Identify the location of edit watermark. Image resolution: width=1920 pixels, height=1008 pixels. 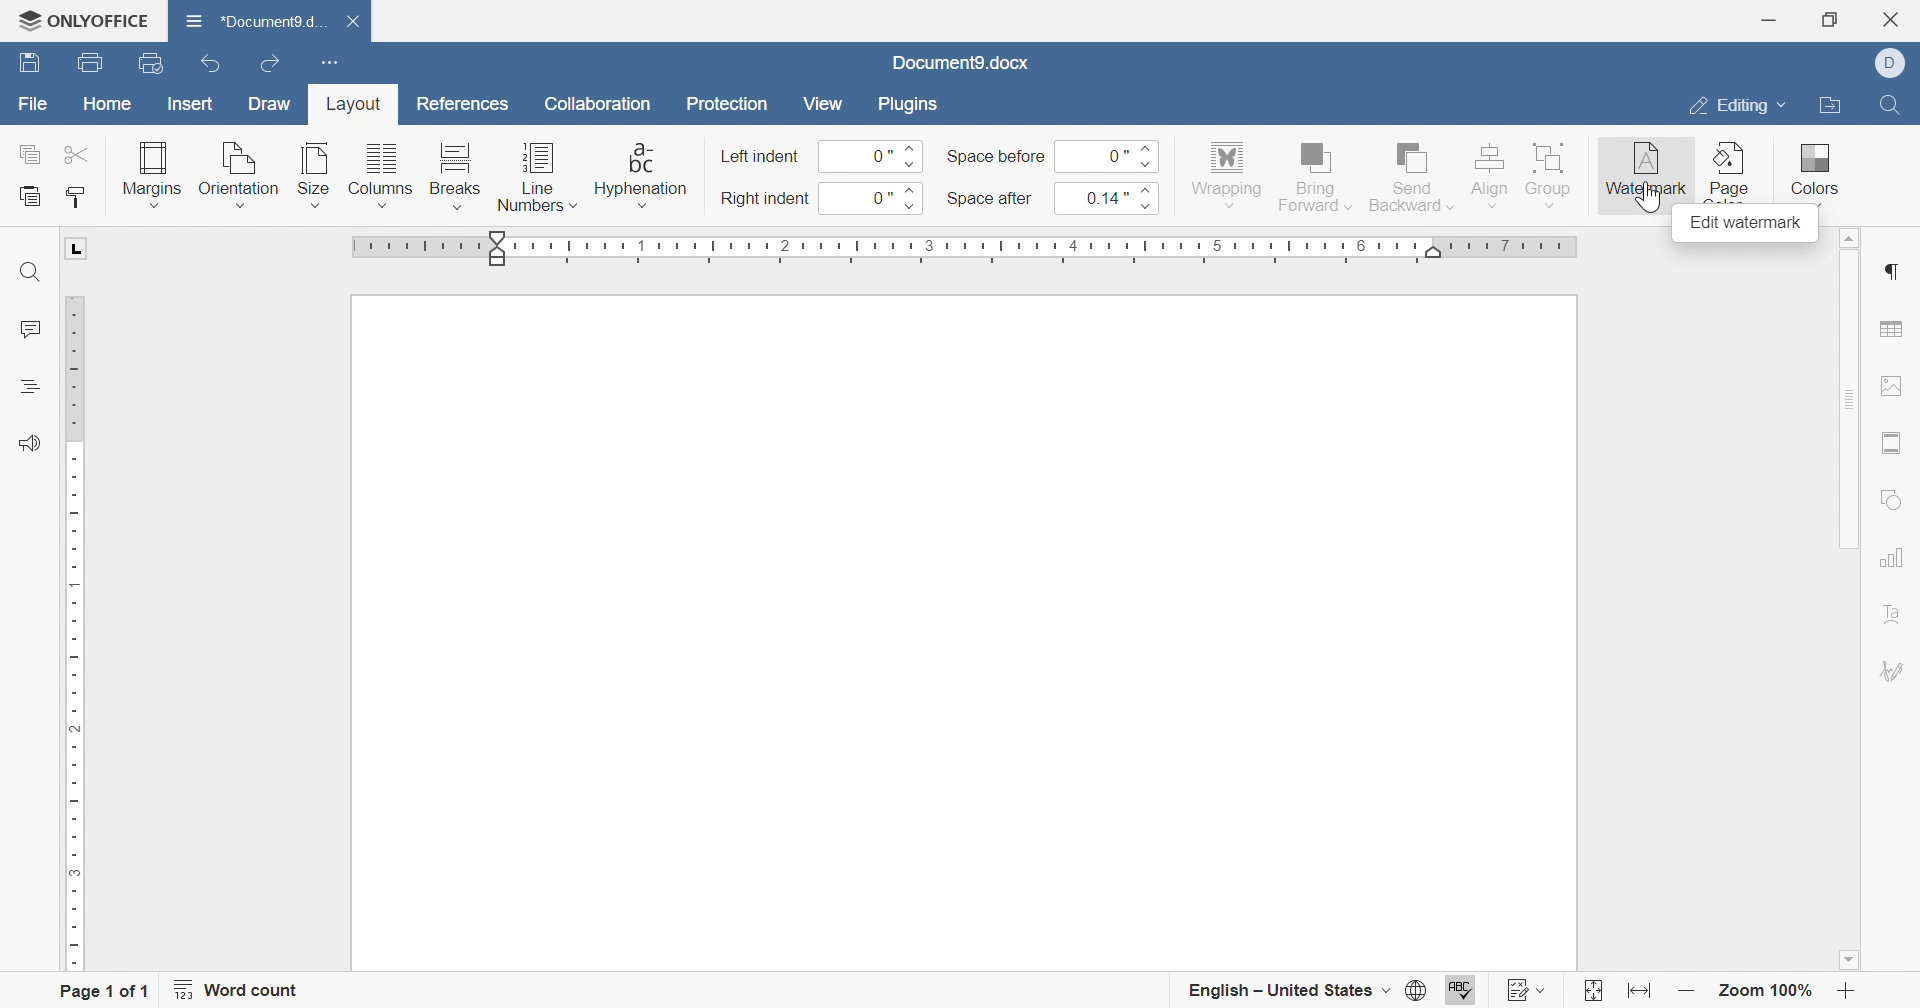
(1744, 222).